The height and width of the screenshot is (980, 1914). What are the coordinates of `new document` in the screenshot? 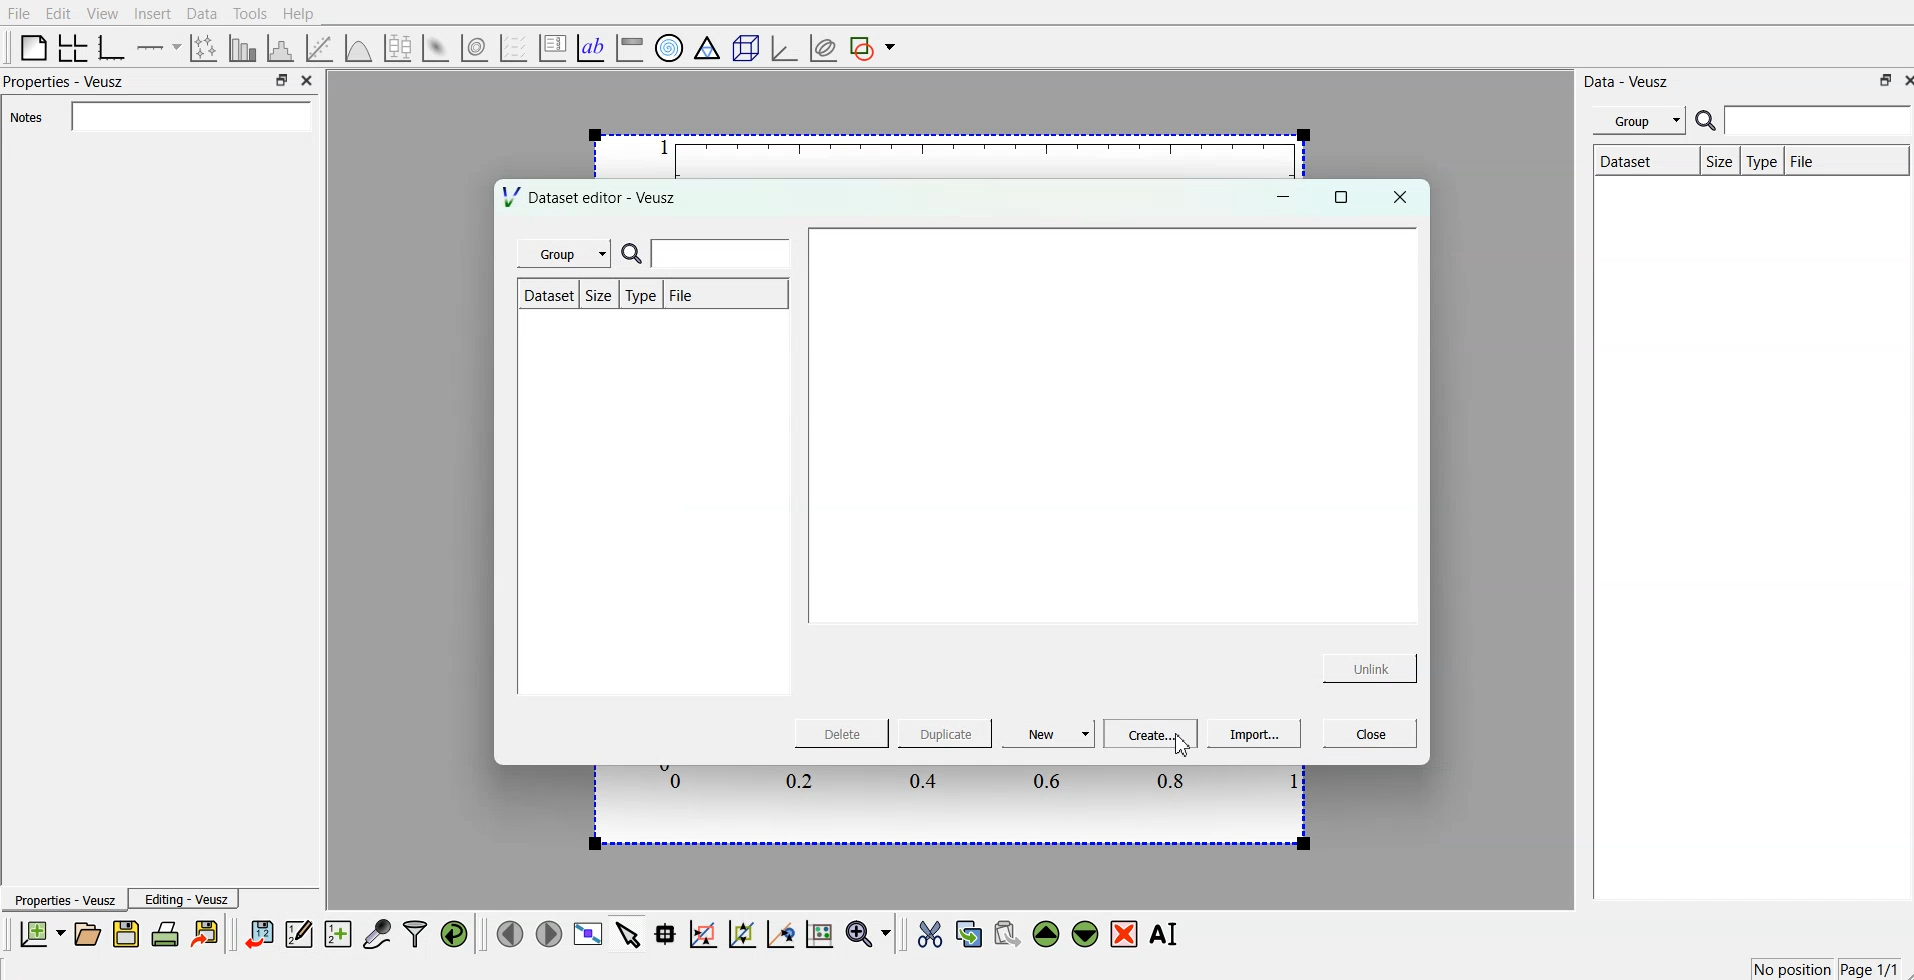 It's located at (44, 933).